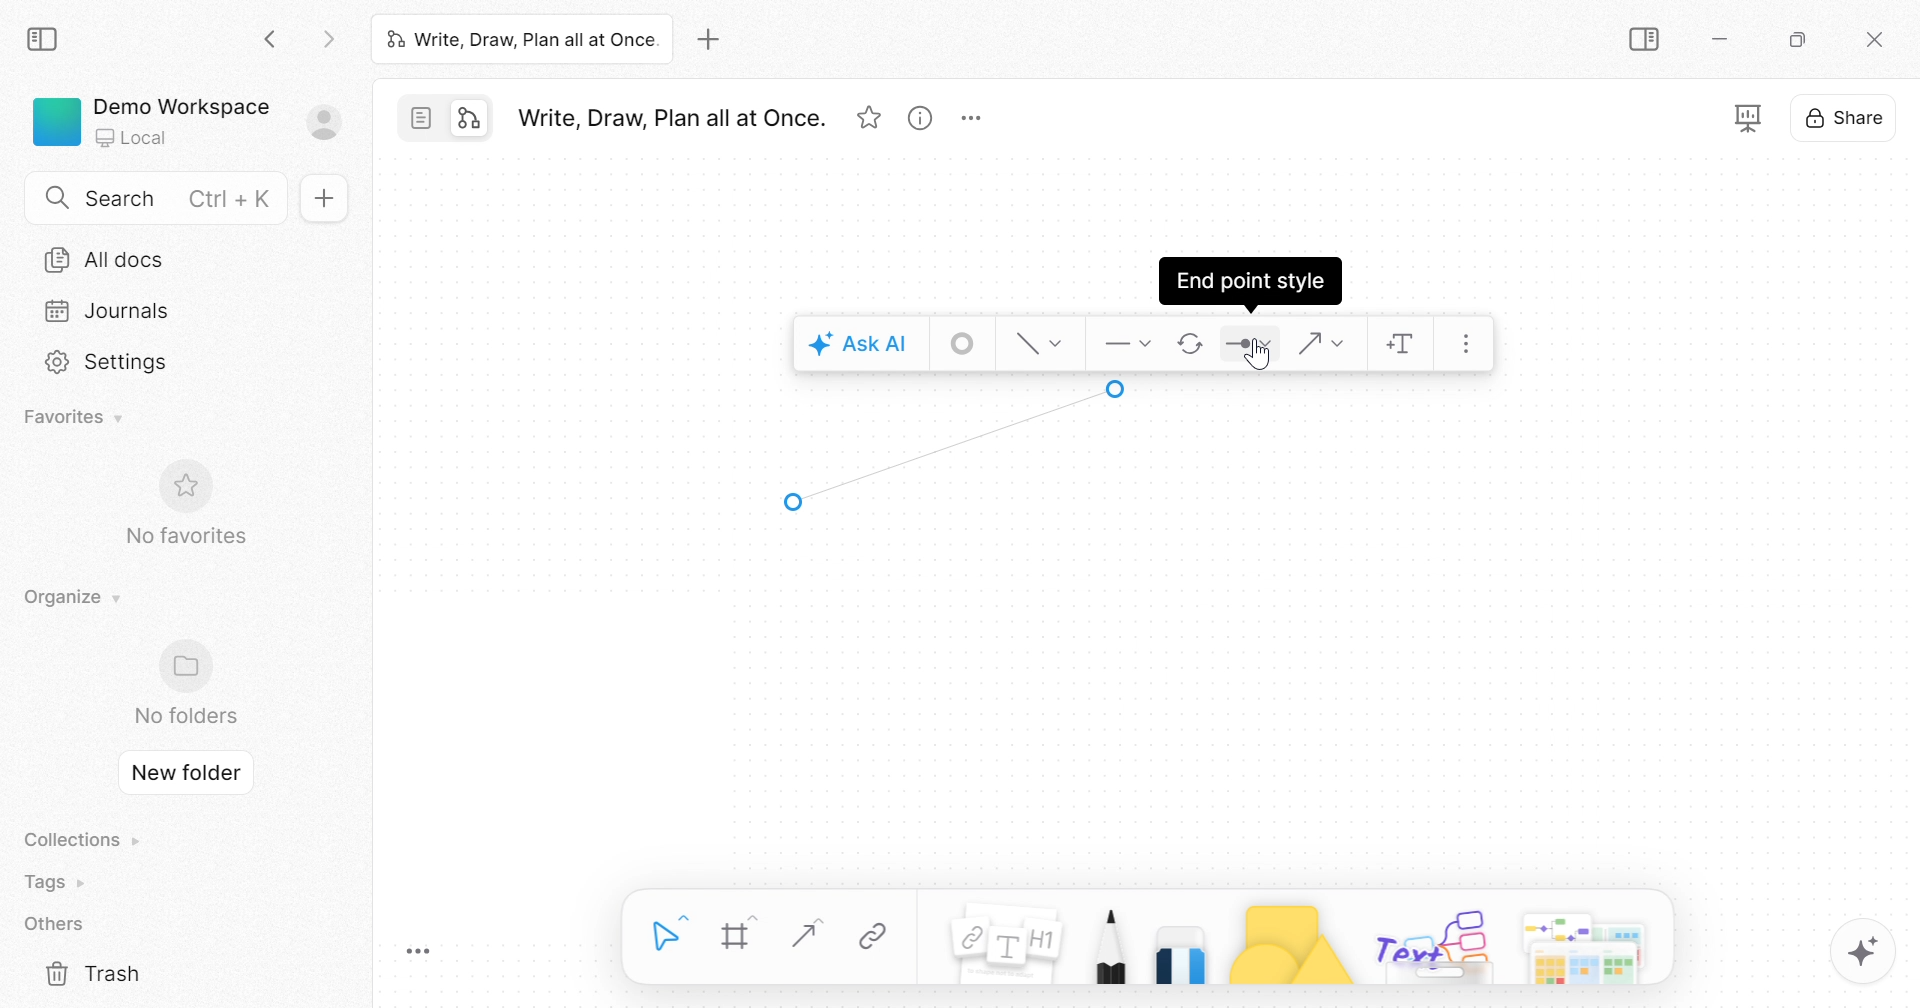 The height and width of the screenshot is (1008, 1920). I want to click on More options, so click(976, 119).